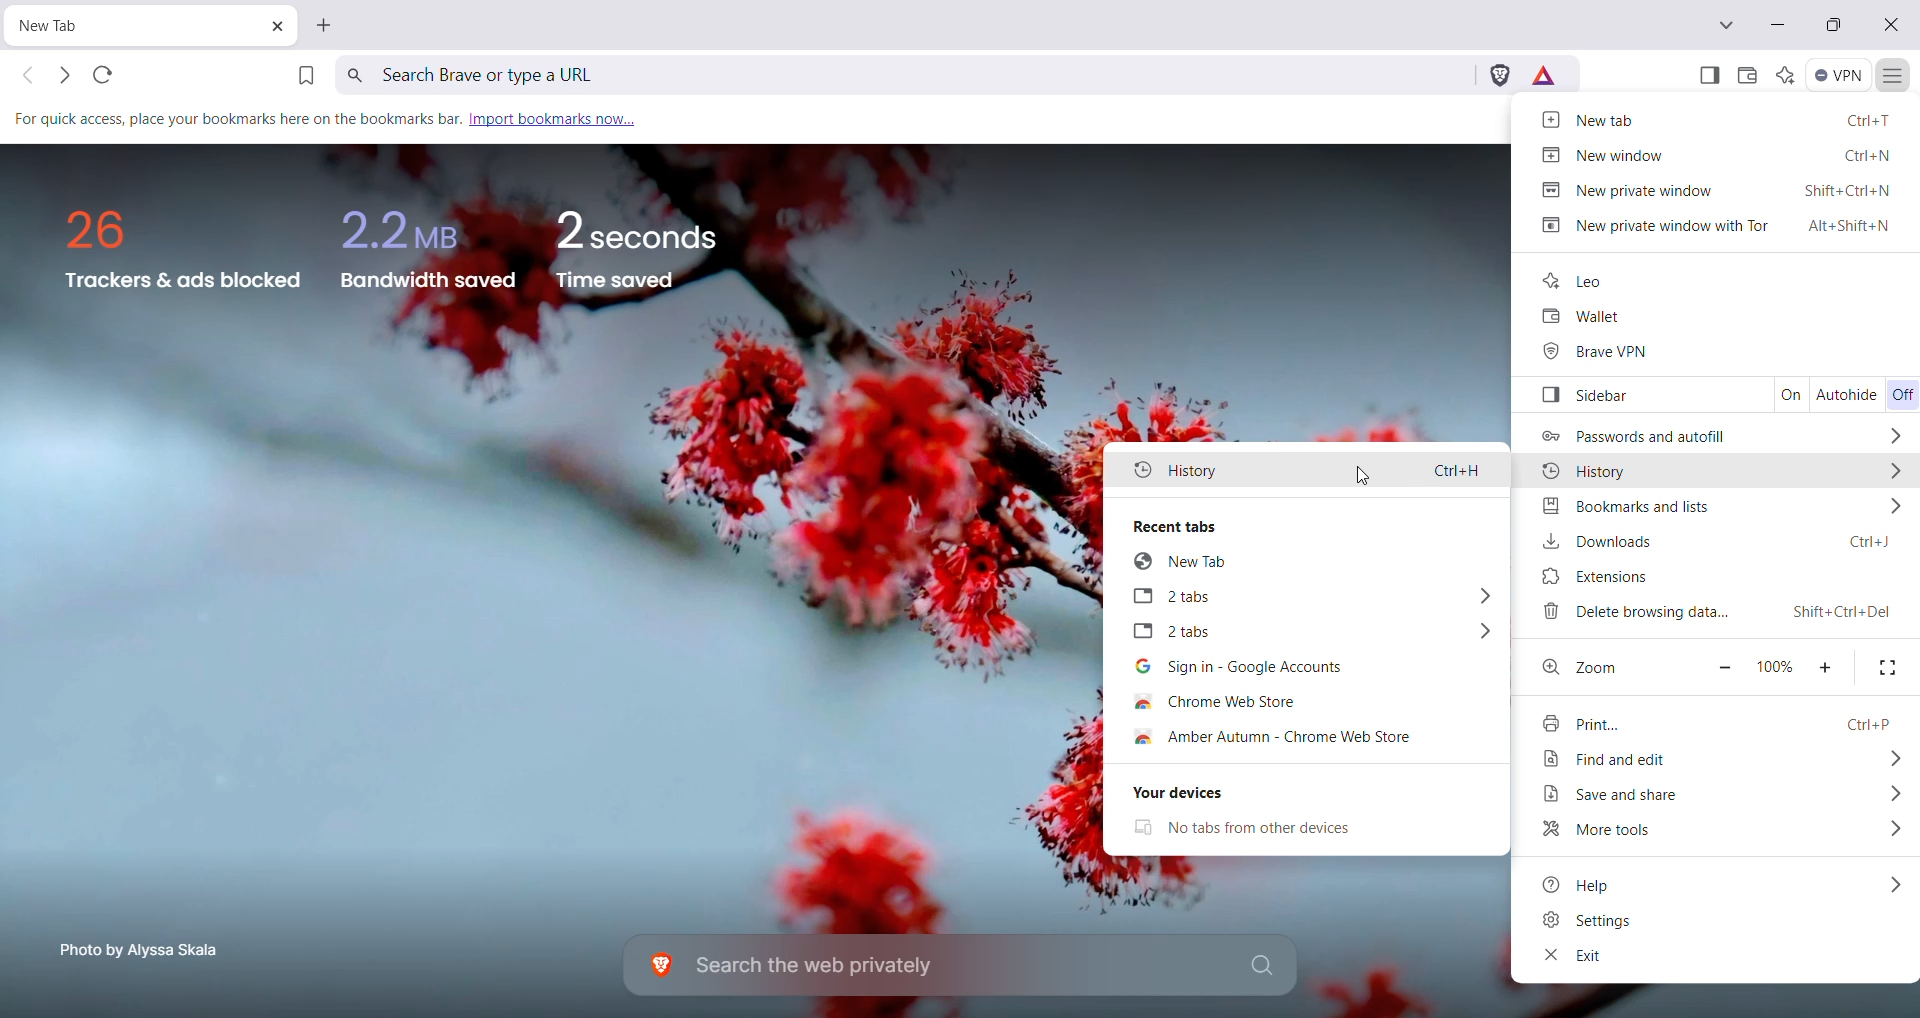 Image resolution: width=1920 pixels, height=1018 pixels. What do you see at coordinates (1894, 76) in the screenshot?
I see `Customize and Control Brave` at bounding box center [1894, 76].